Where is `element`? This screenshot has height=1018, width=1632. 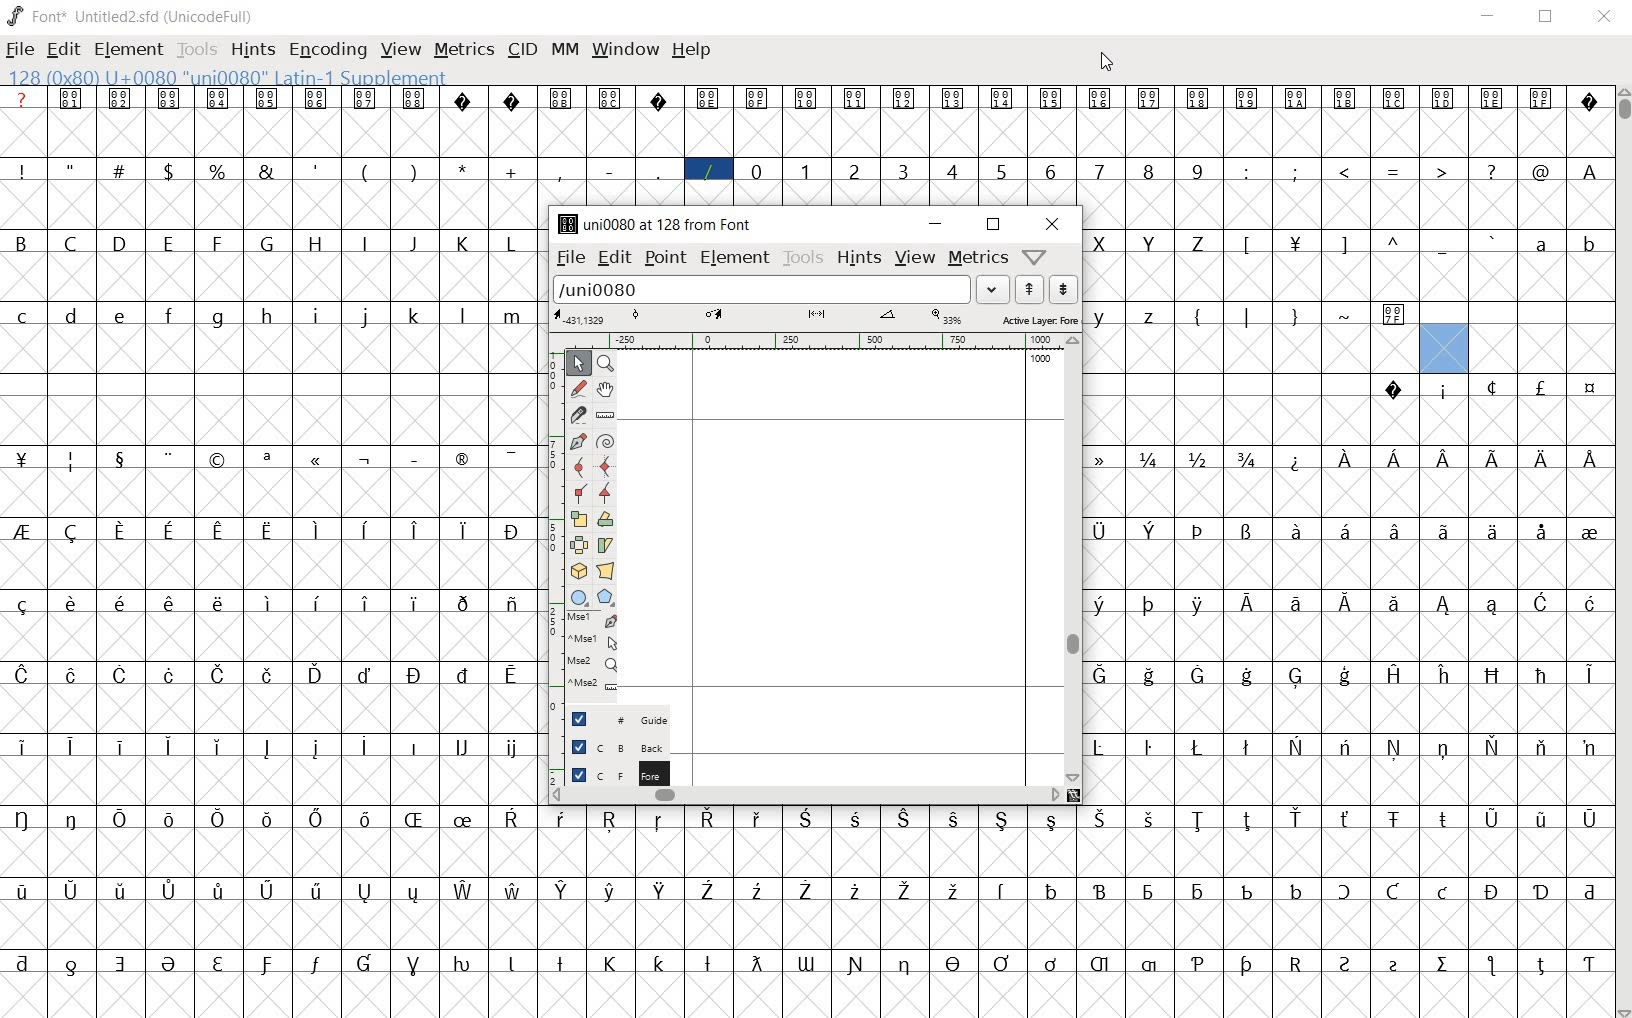 element is located at coordinates (734, 258).